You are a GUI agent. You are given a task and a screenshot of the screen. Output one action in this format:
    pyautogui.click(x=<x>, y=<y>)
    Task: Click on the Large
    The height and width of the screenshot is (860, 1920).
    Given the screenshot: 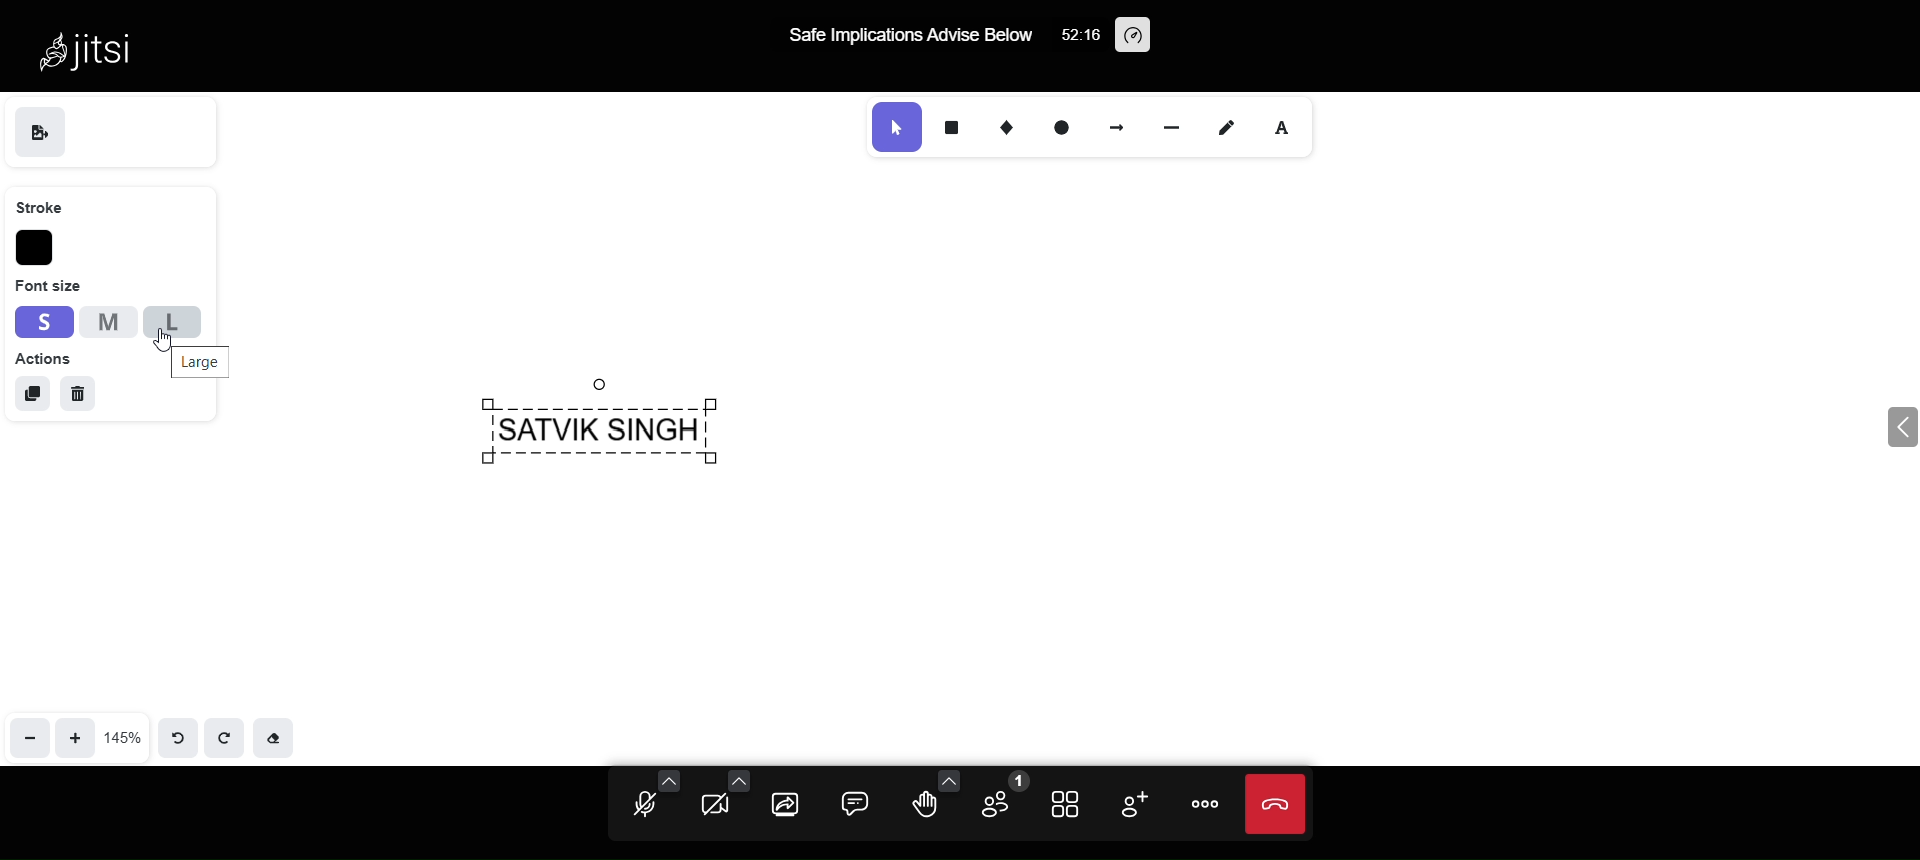 What is the action you would take?
    pyautogui.click(x=210, y=362)
    